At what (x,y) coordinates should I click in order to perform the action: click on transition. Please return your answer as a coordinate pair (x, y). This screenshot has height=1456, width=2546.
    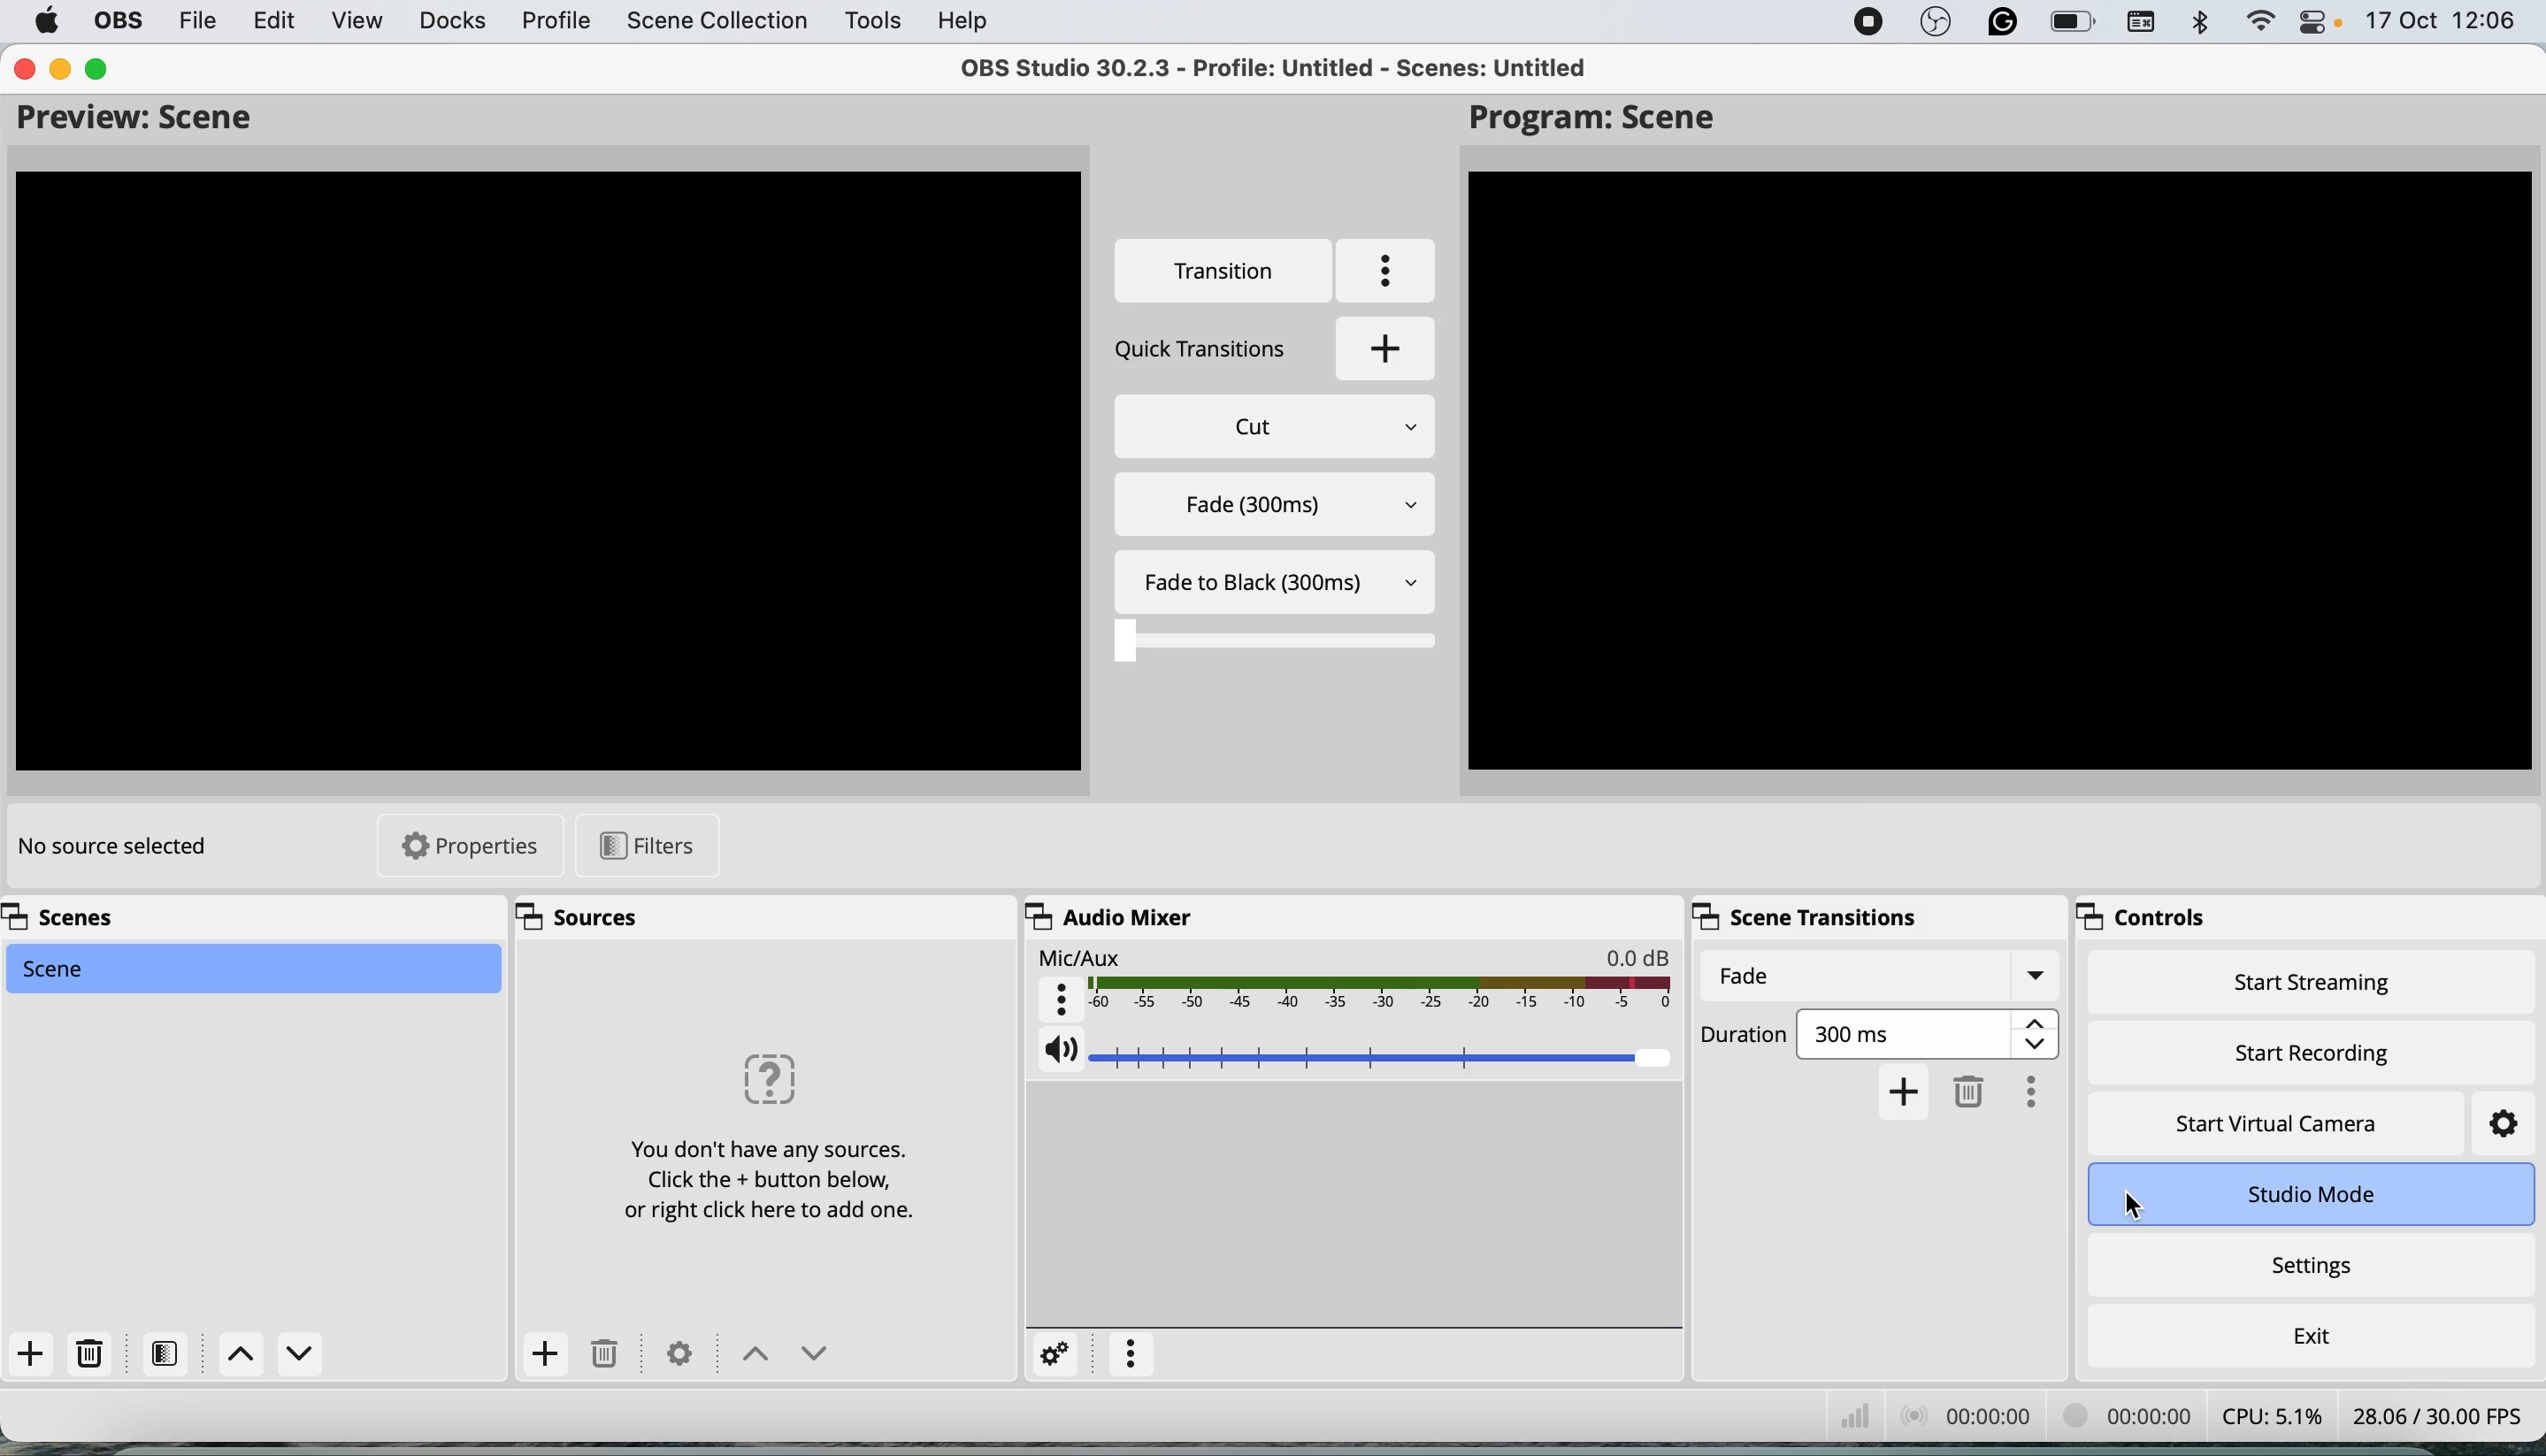
    Looking at the image, I should click on (1220, 270).